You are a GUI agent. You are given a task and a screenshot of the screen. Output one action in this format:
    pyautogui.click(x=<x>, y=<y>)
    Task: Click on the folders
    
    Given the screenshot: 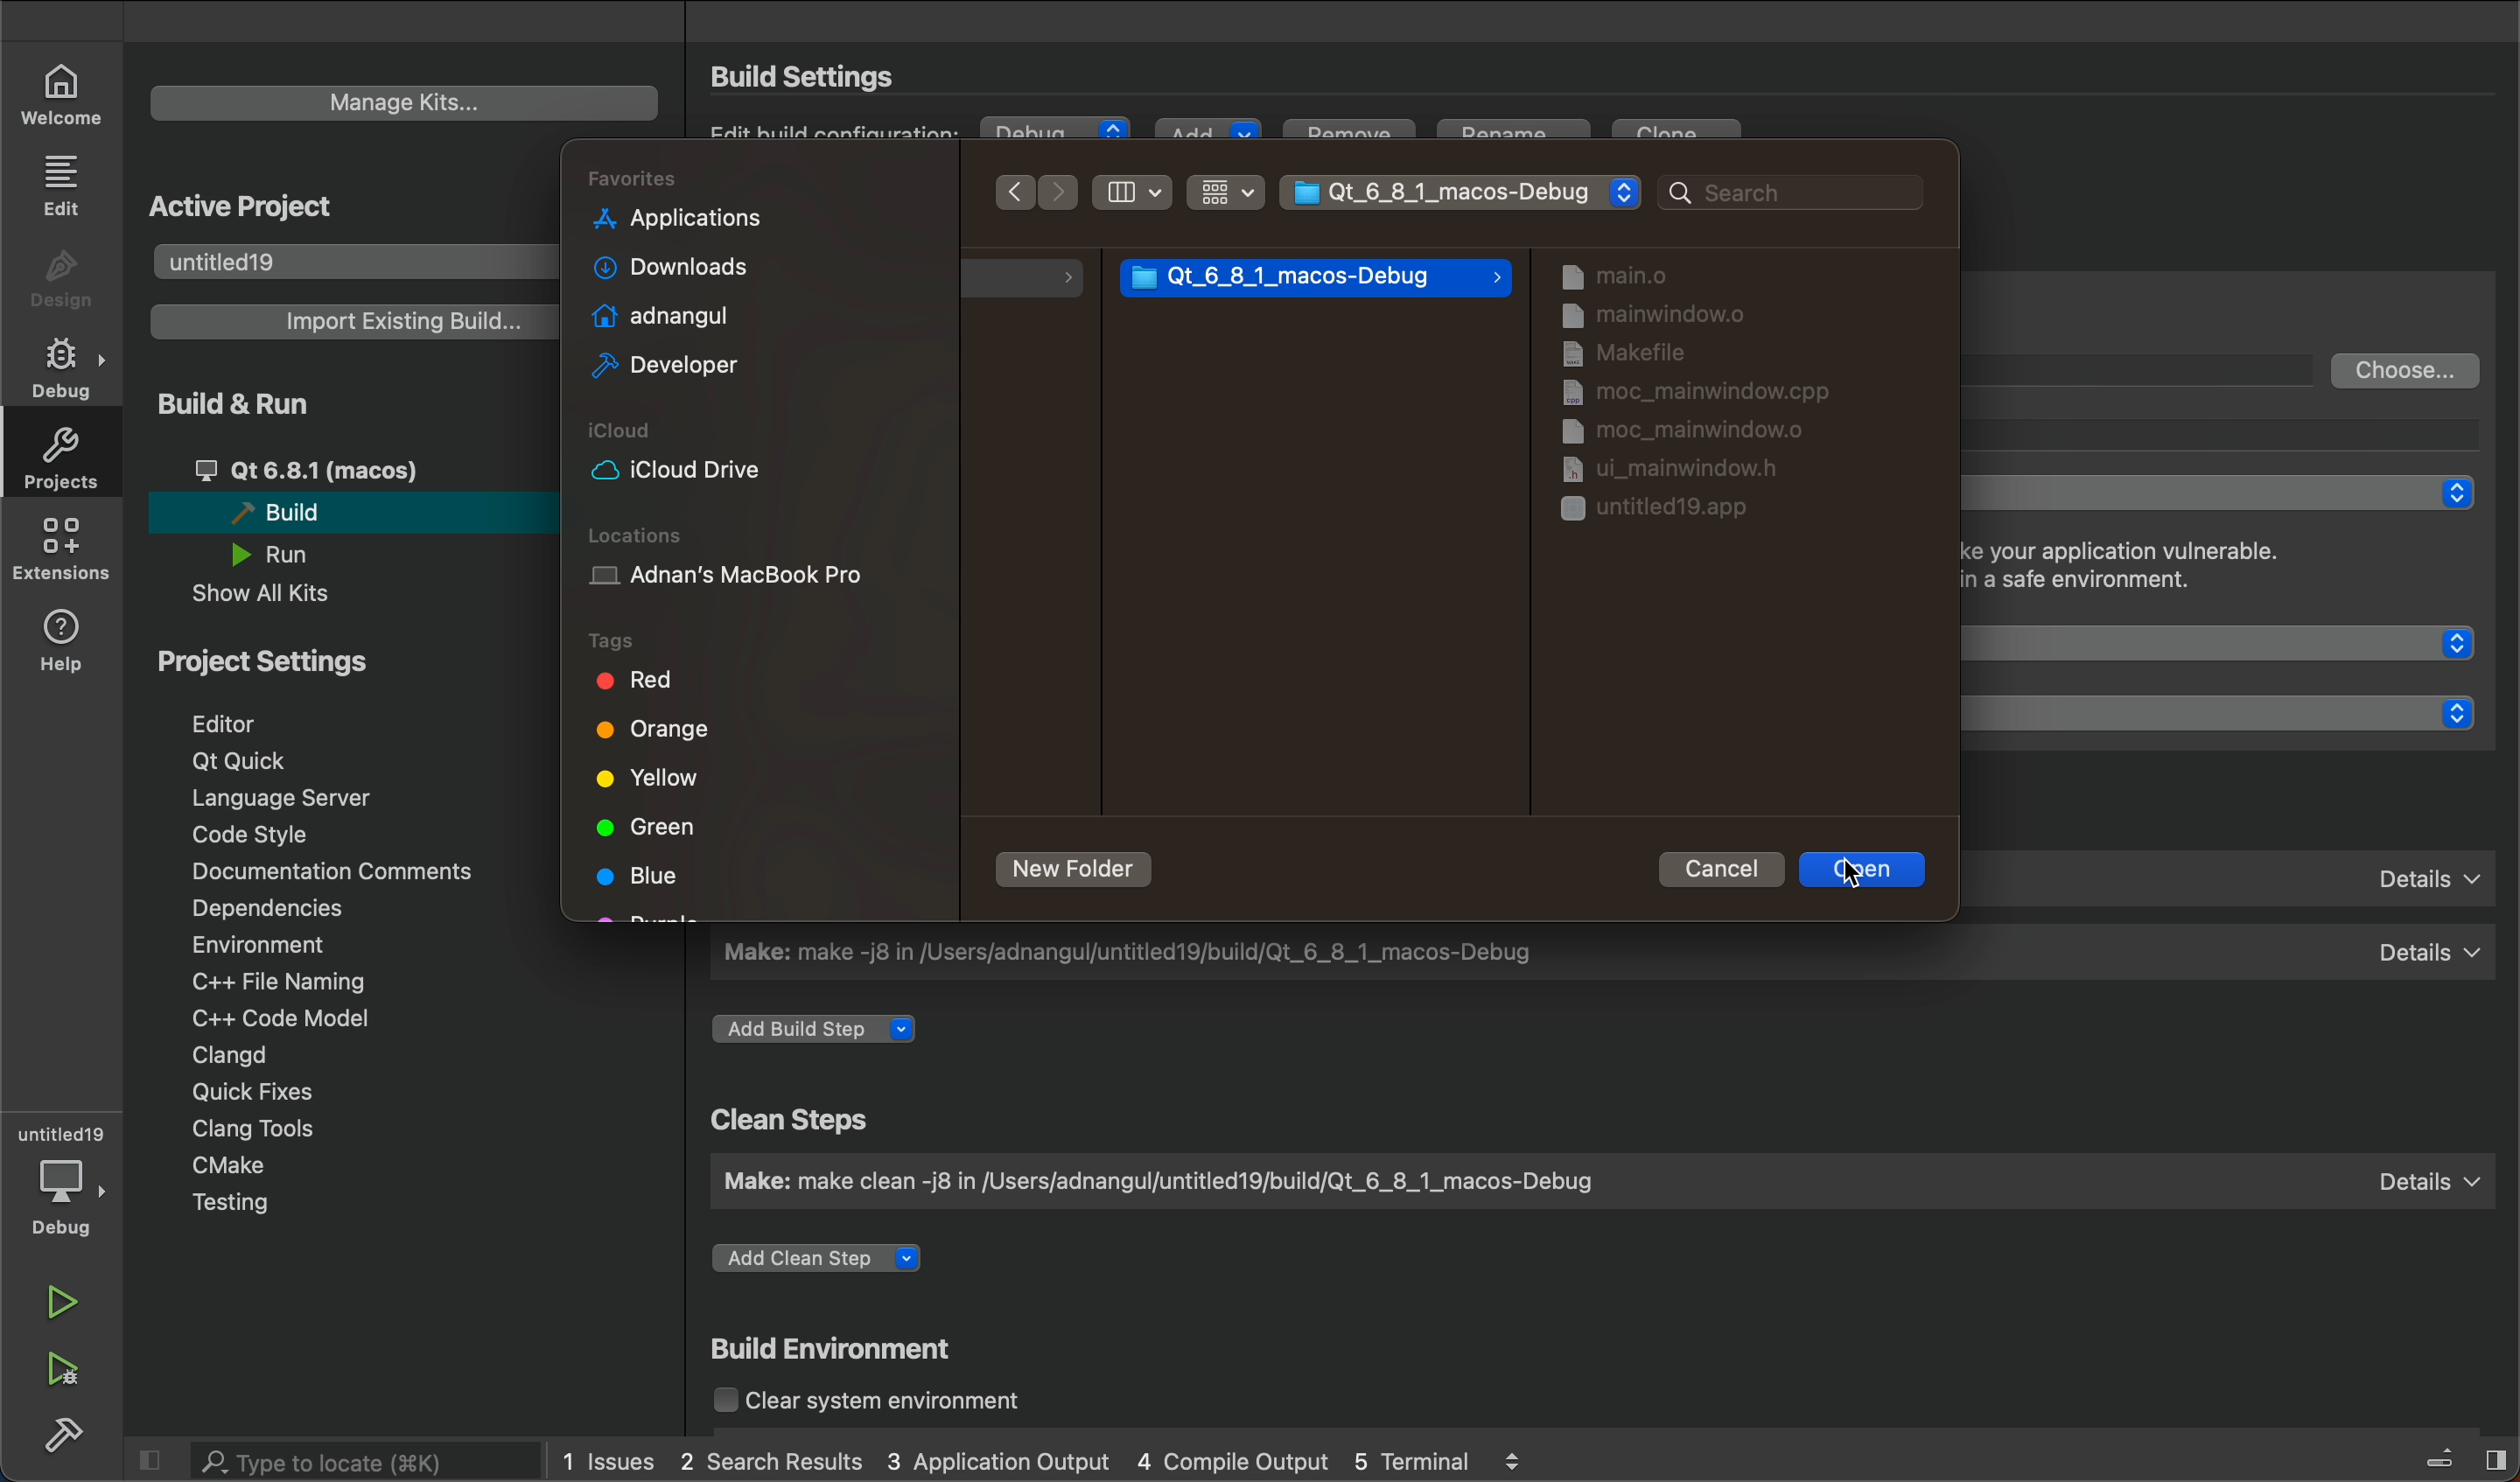 What is the action you would take?
    pyautogui.click(x=760, y=174)
    